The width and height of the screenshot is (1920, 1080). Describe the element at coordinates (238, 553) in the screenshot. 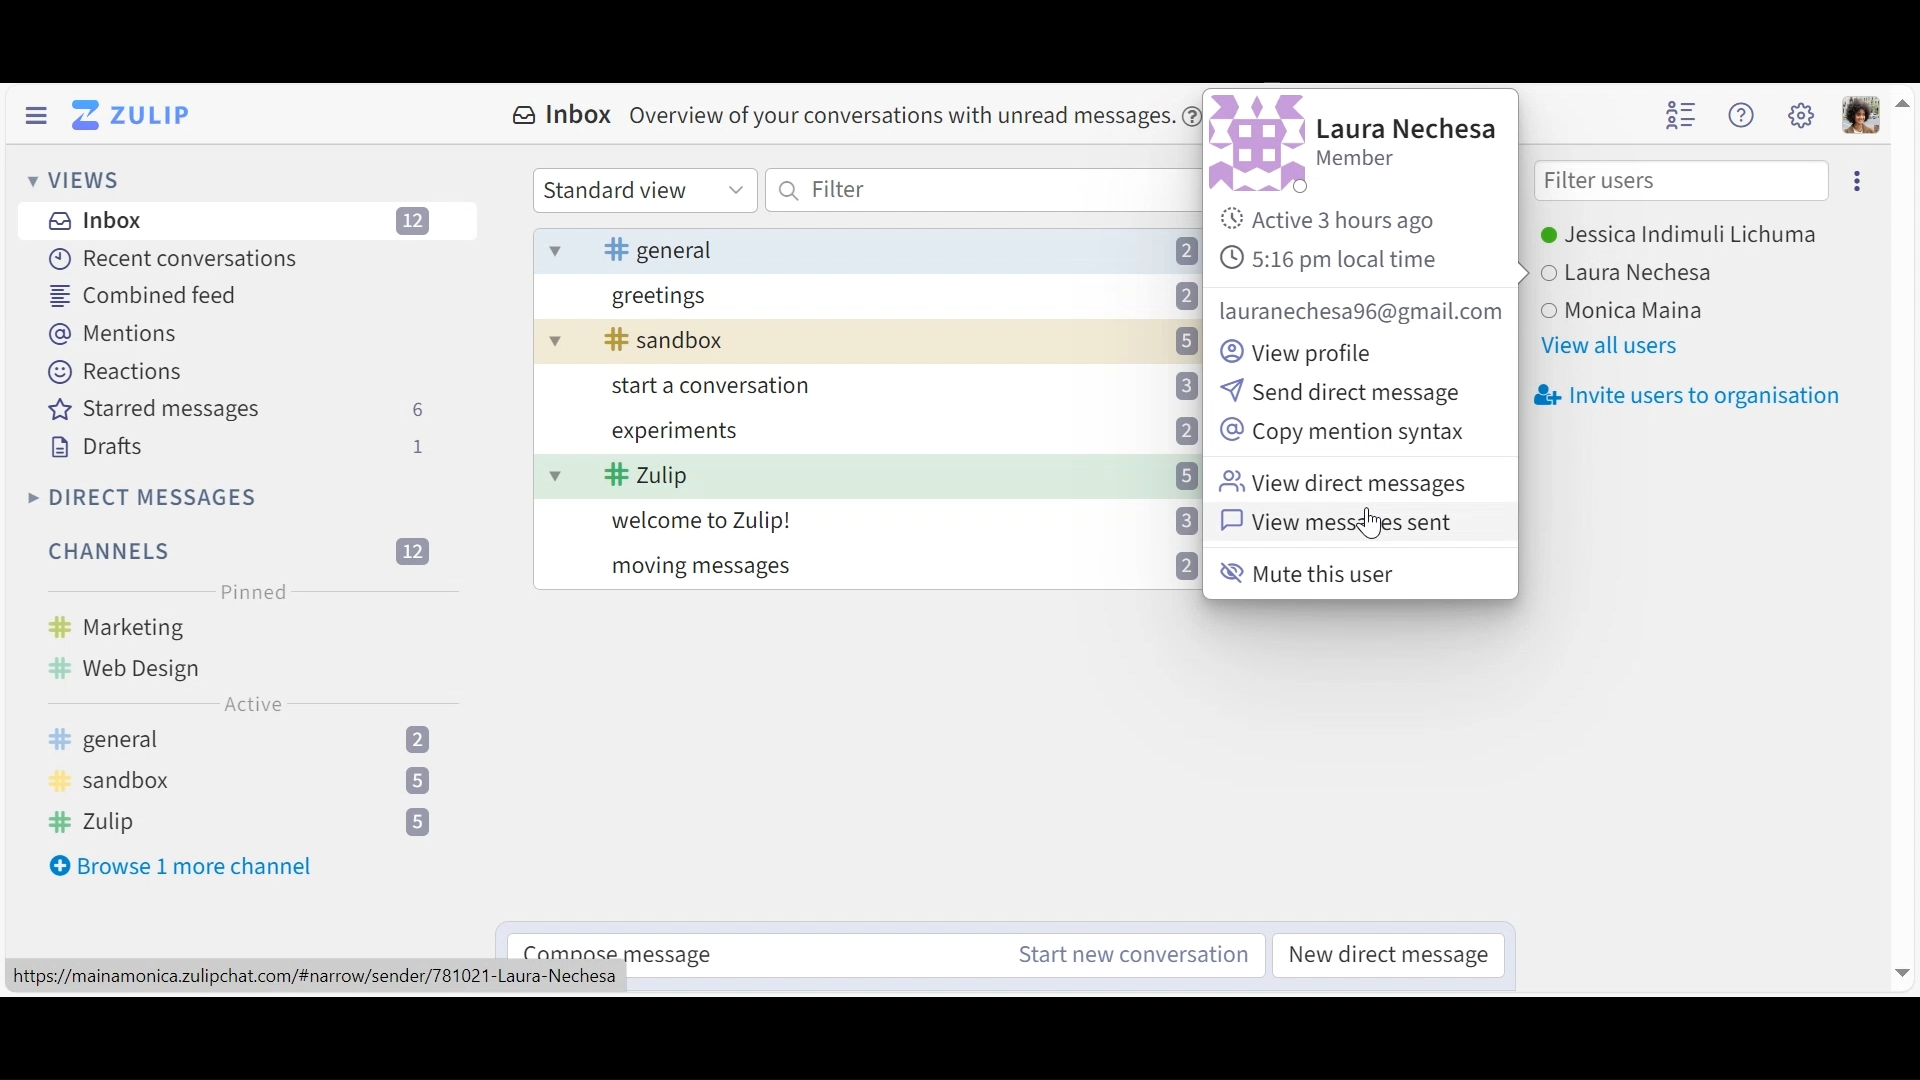

I see `Filter Channels` at that location.